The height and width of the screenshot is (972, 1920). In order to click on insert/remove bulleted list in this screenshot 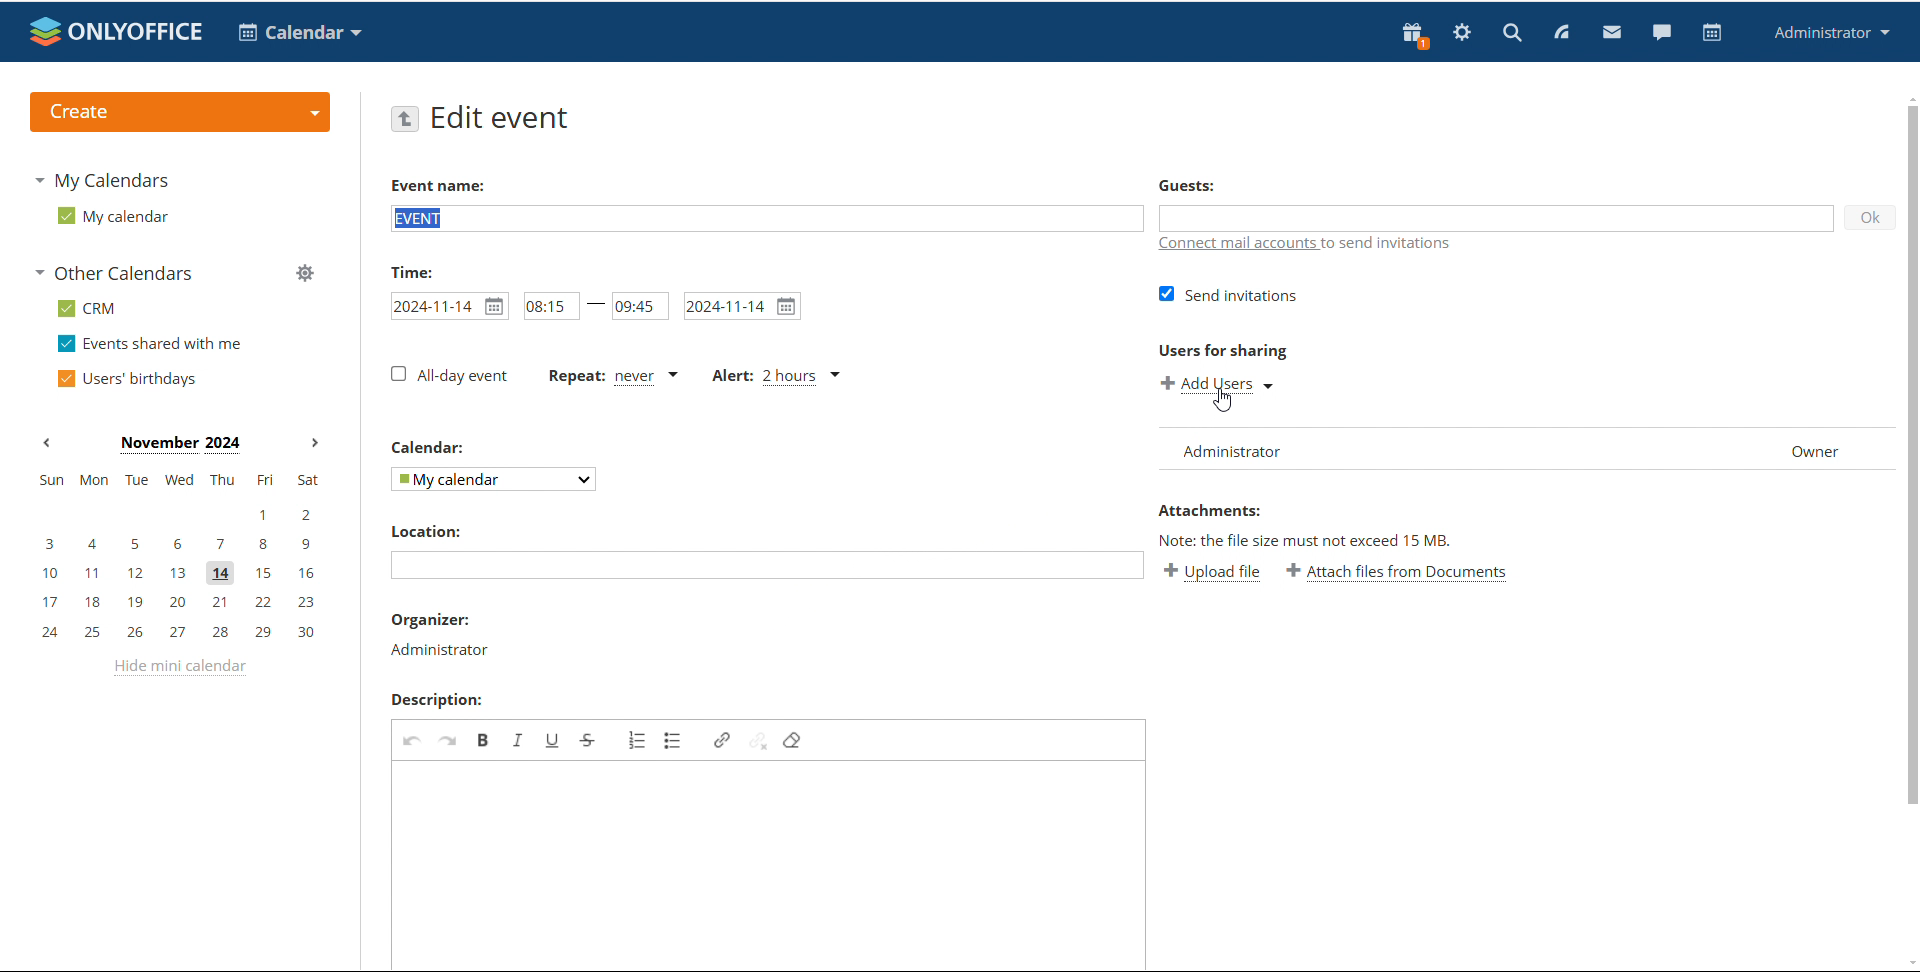, I will do `click(673, 739)`.